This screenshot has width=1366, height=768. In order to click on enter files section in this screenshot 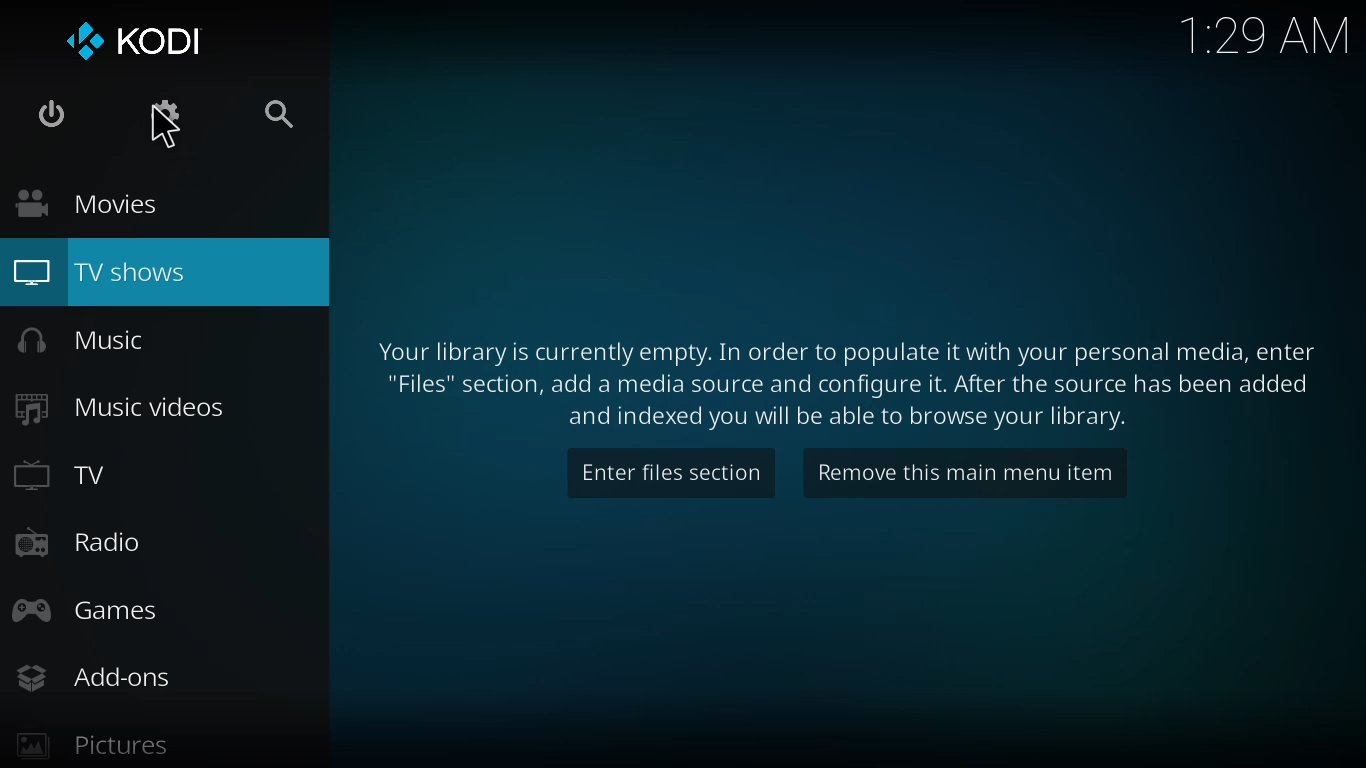, I will do `click(672, 472)`.